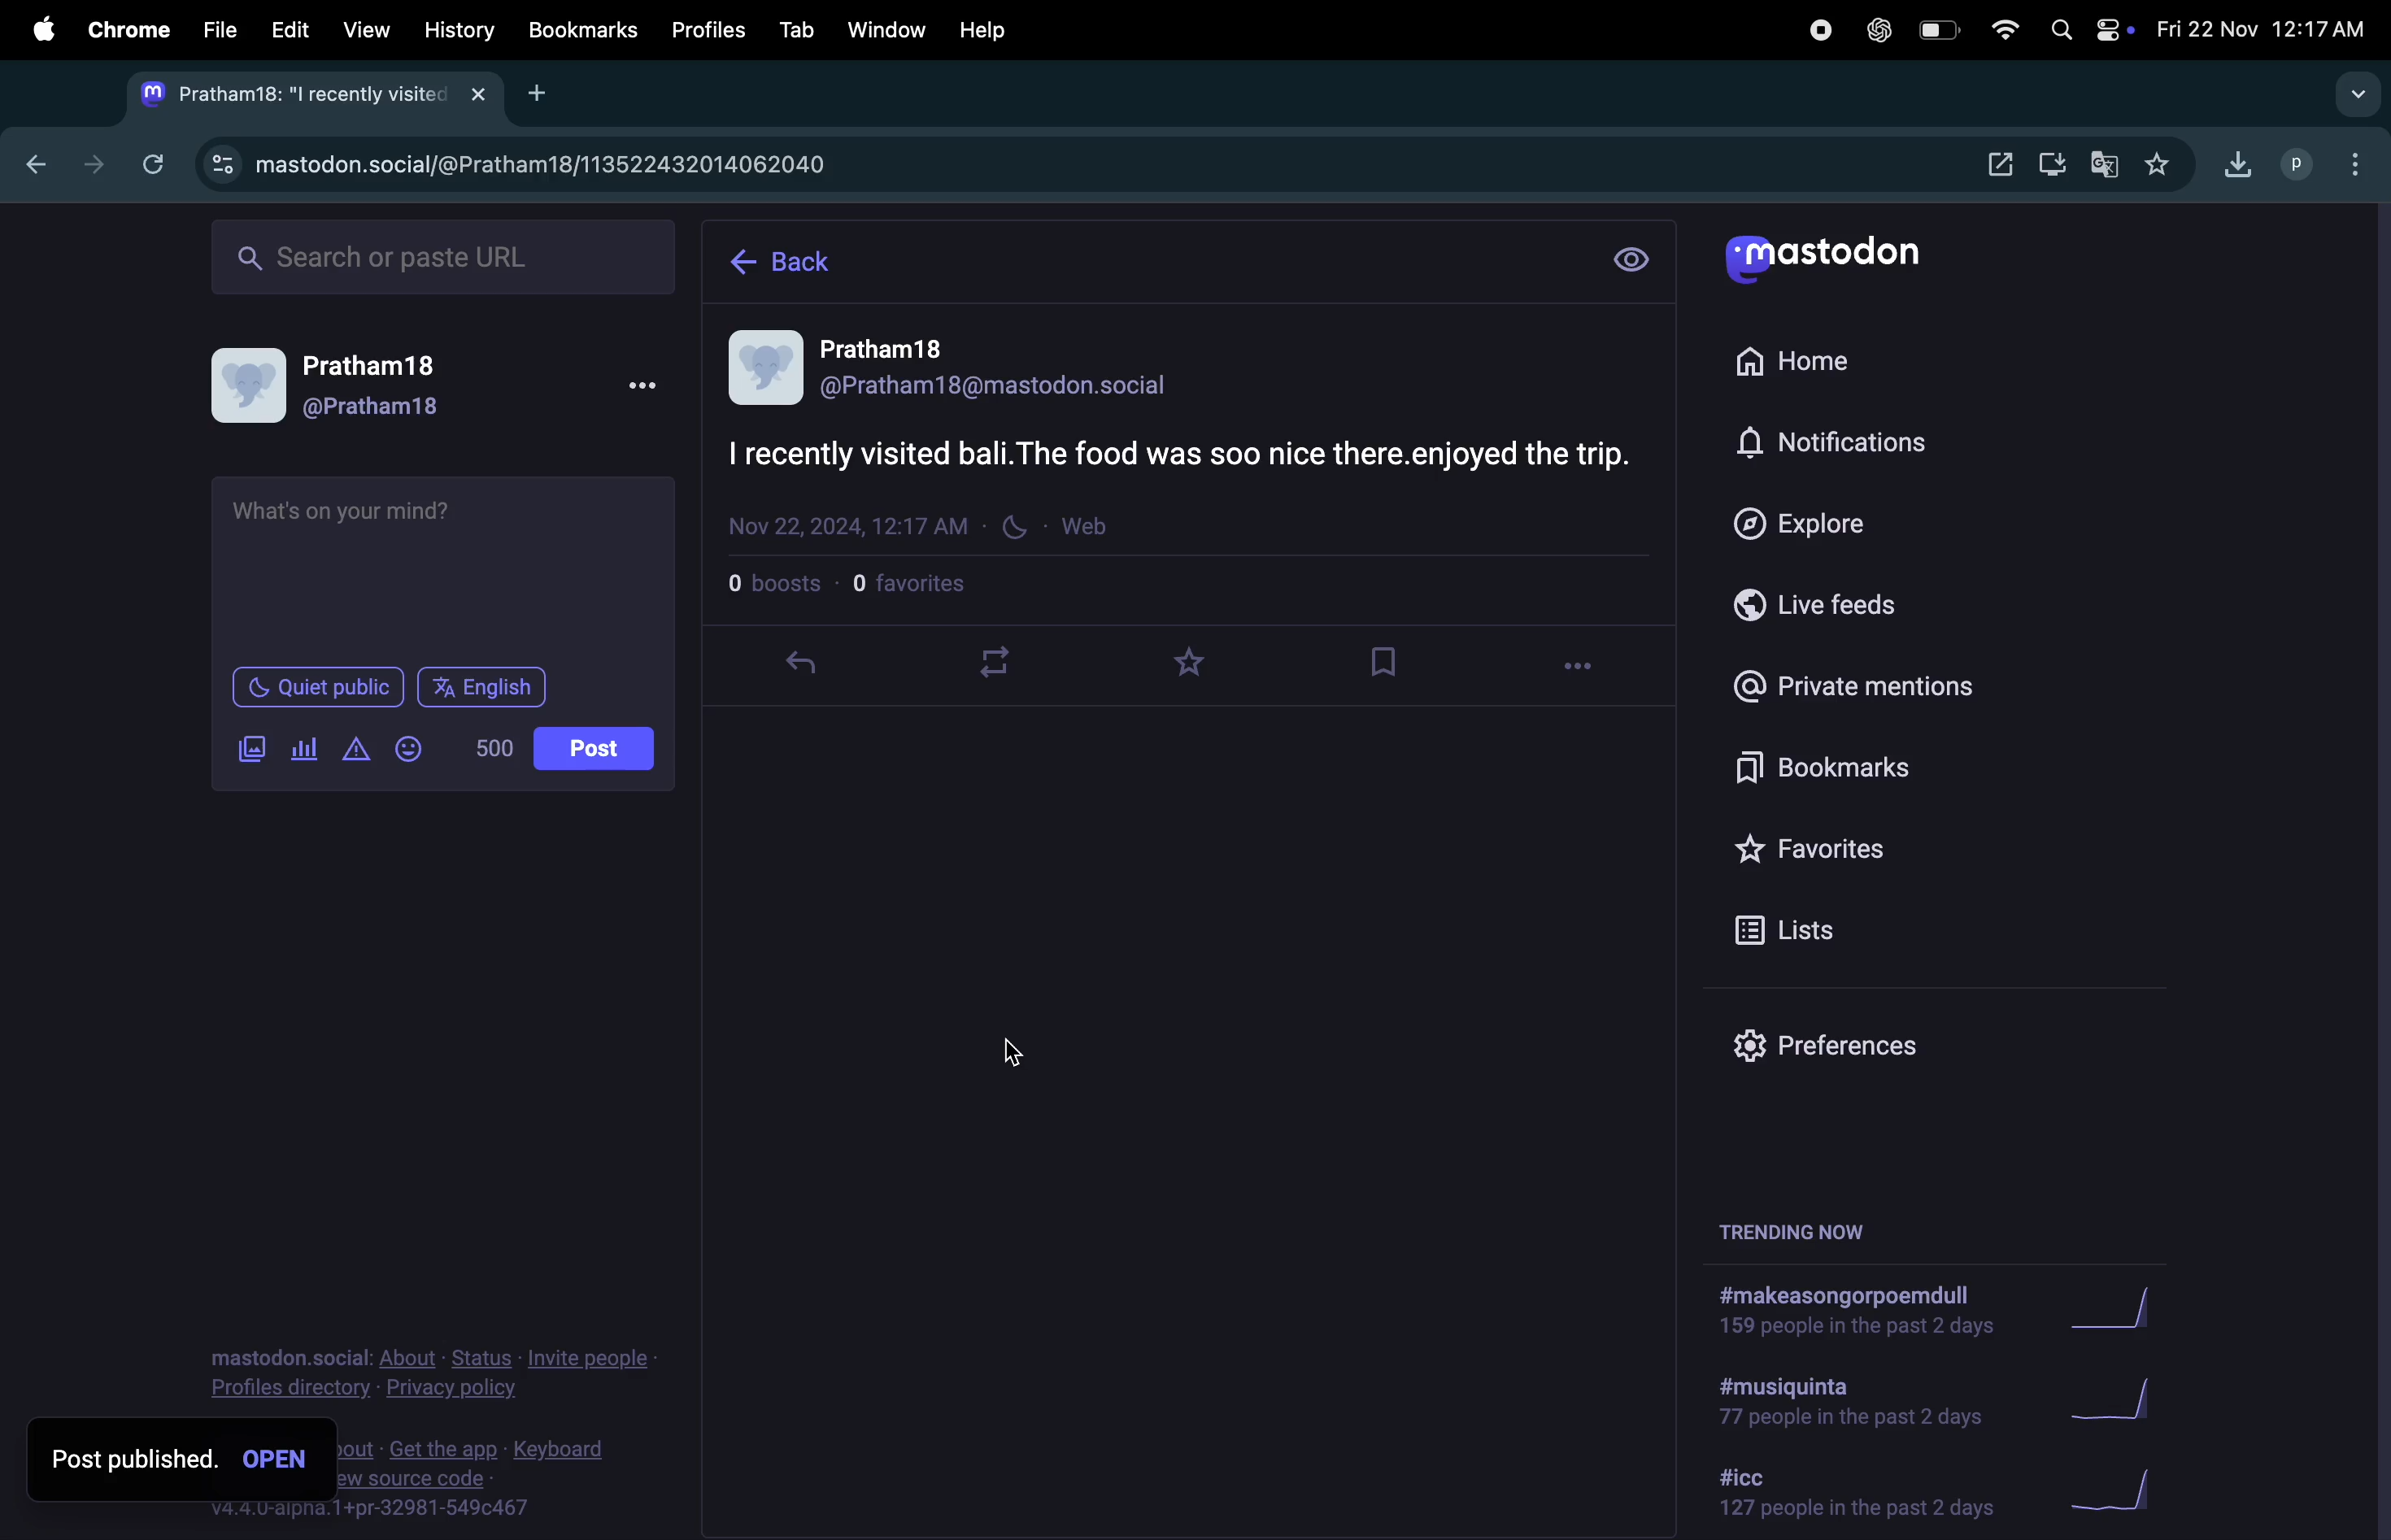  Describe the element at coordinates (1795, 519) in the screenshot. I see `explore` at that location.